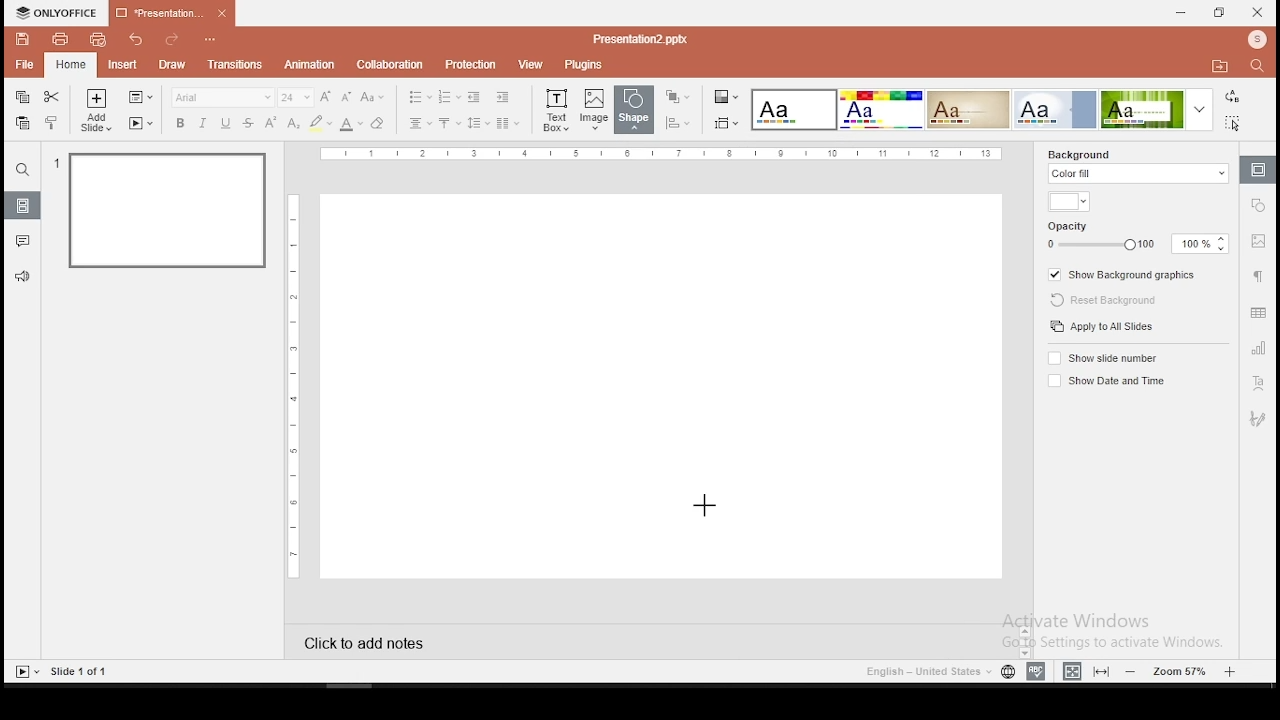  Describe the element at coordinates (121, 63) in the screenshot. I see `insert` at that location.